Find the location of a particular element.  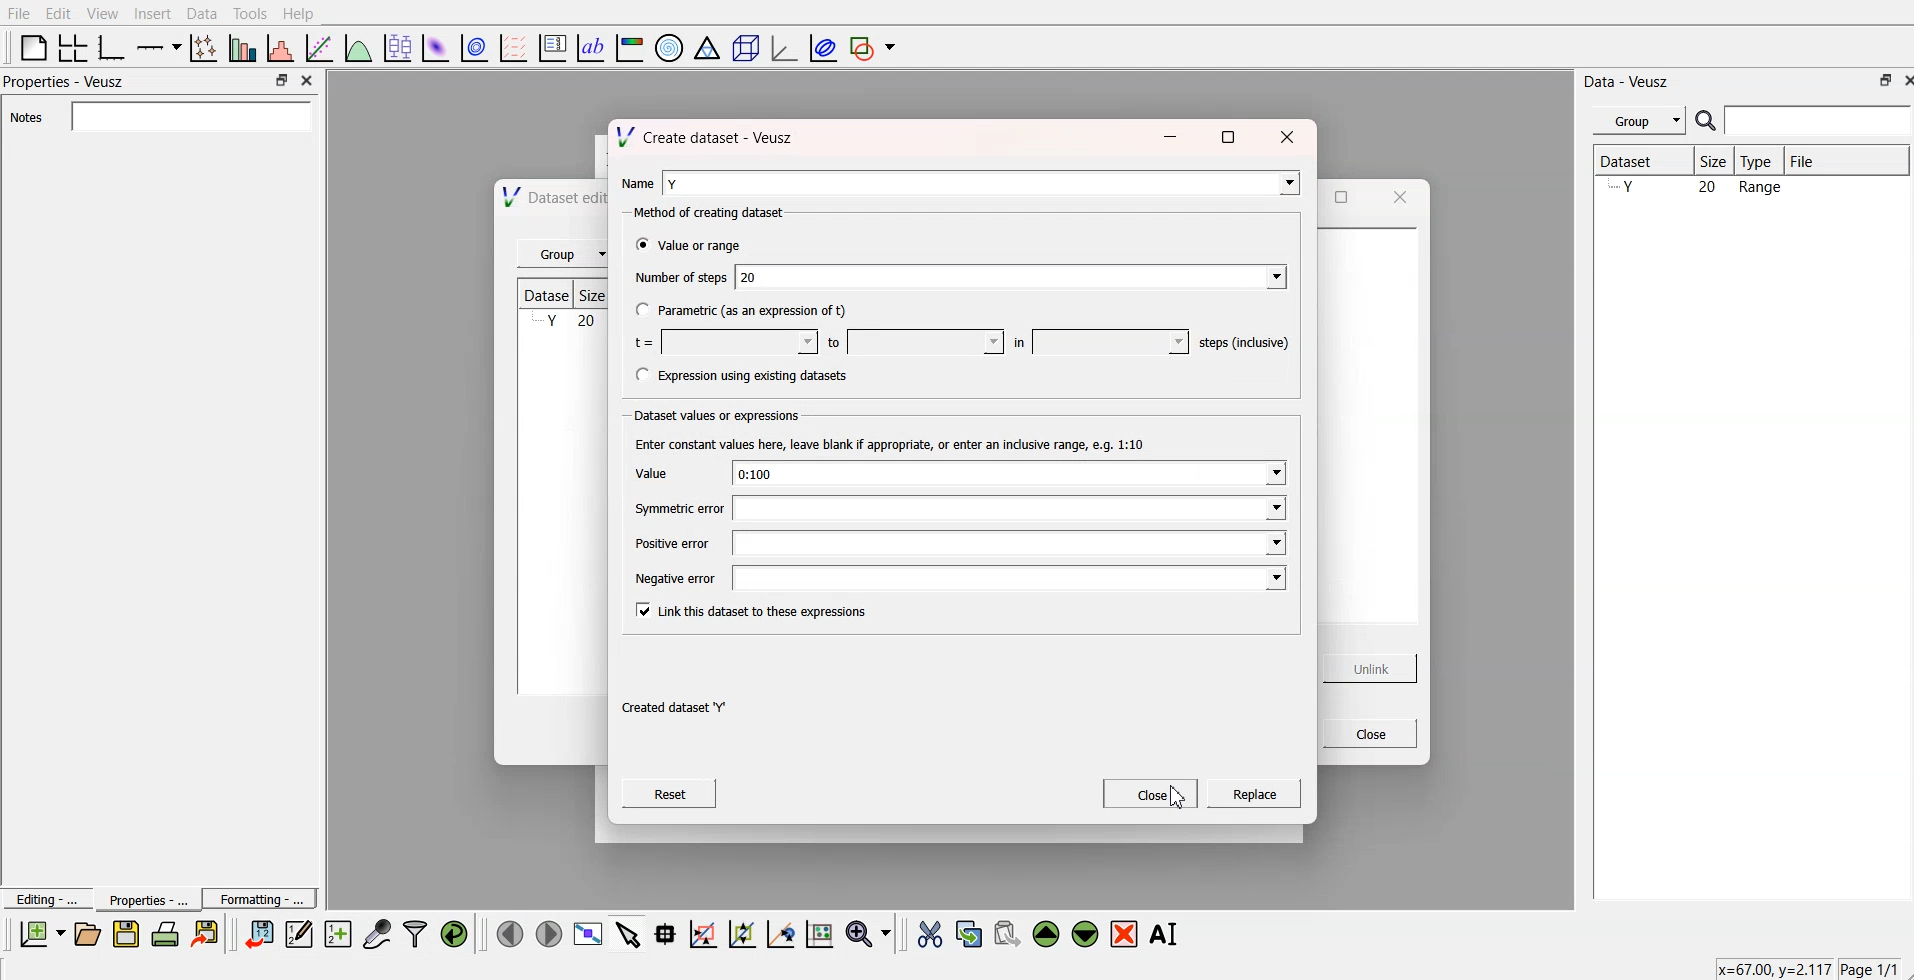

~~ Group is located at coordinates (564, 255).